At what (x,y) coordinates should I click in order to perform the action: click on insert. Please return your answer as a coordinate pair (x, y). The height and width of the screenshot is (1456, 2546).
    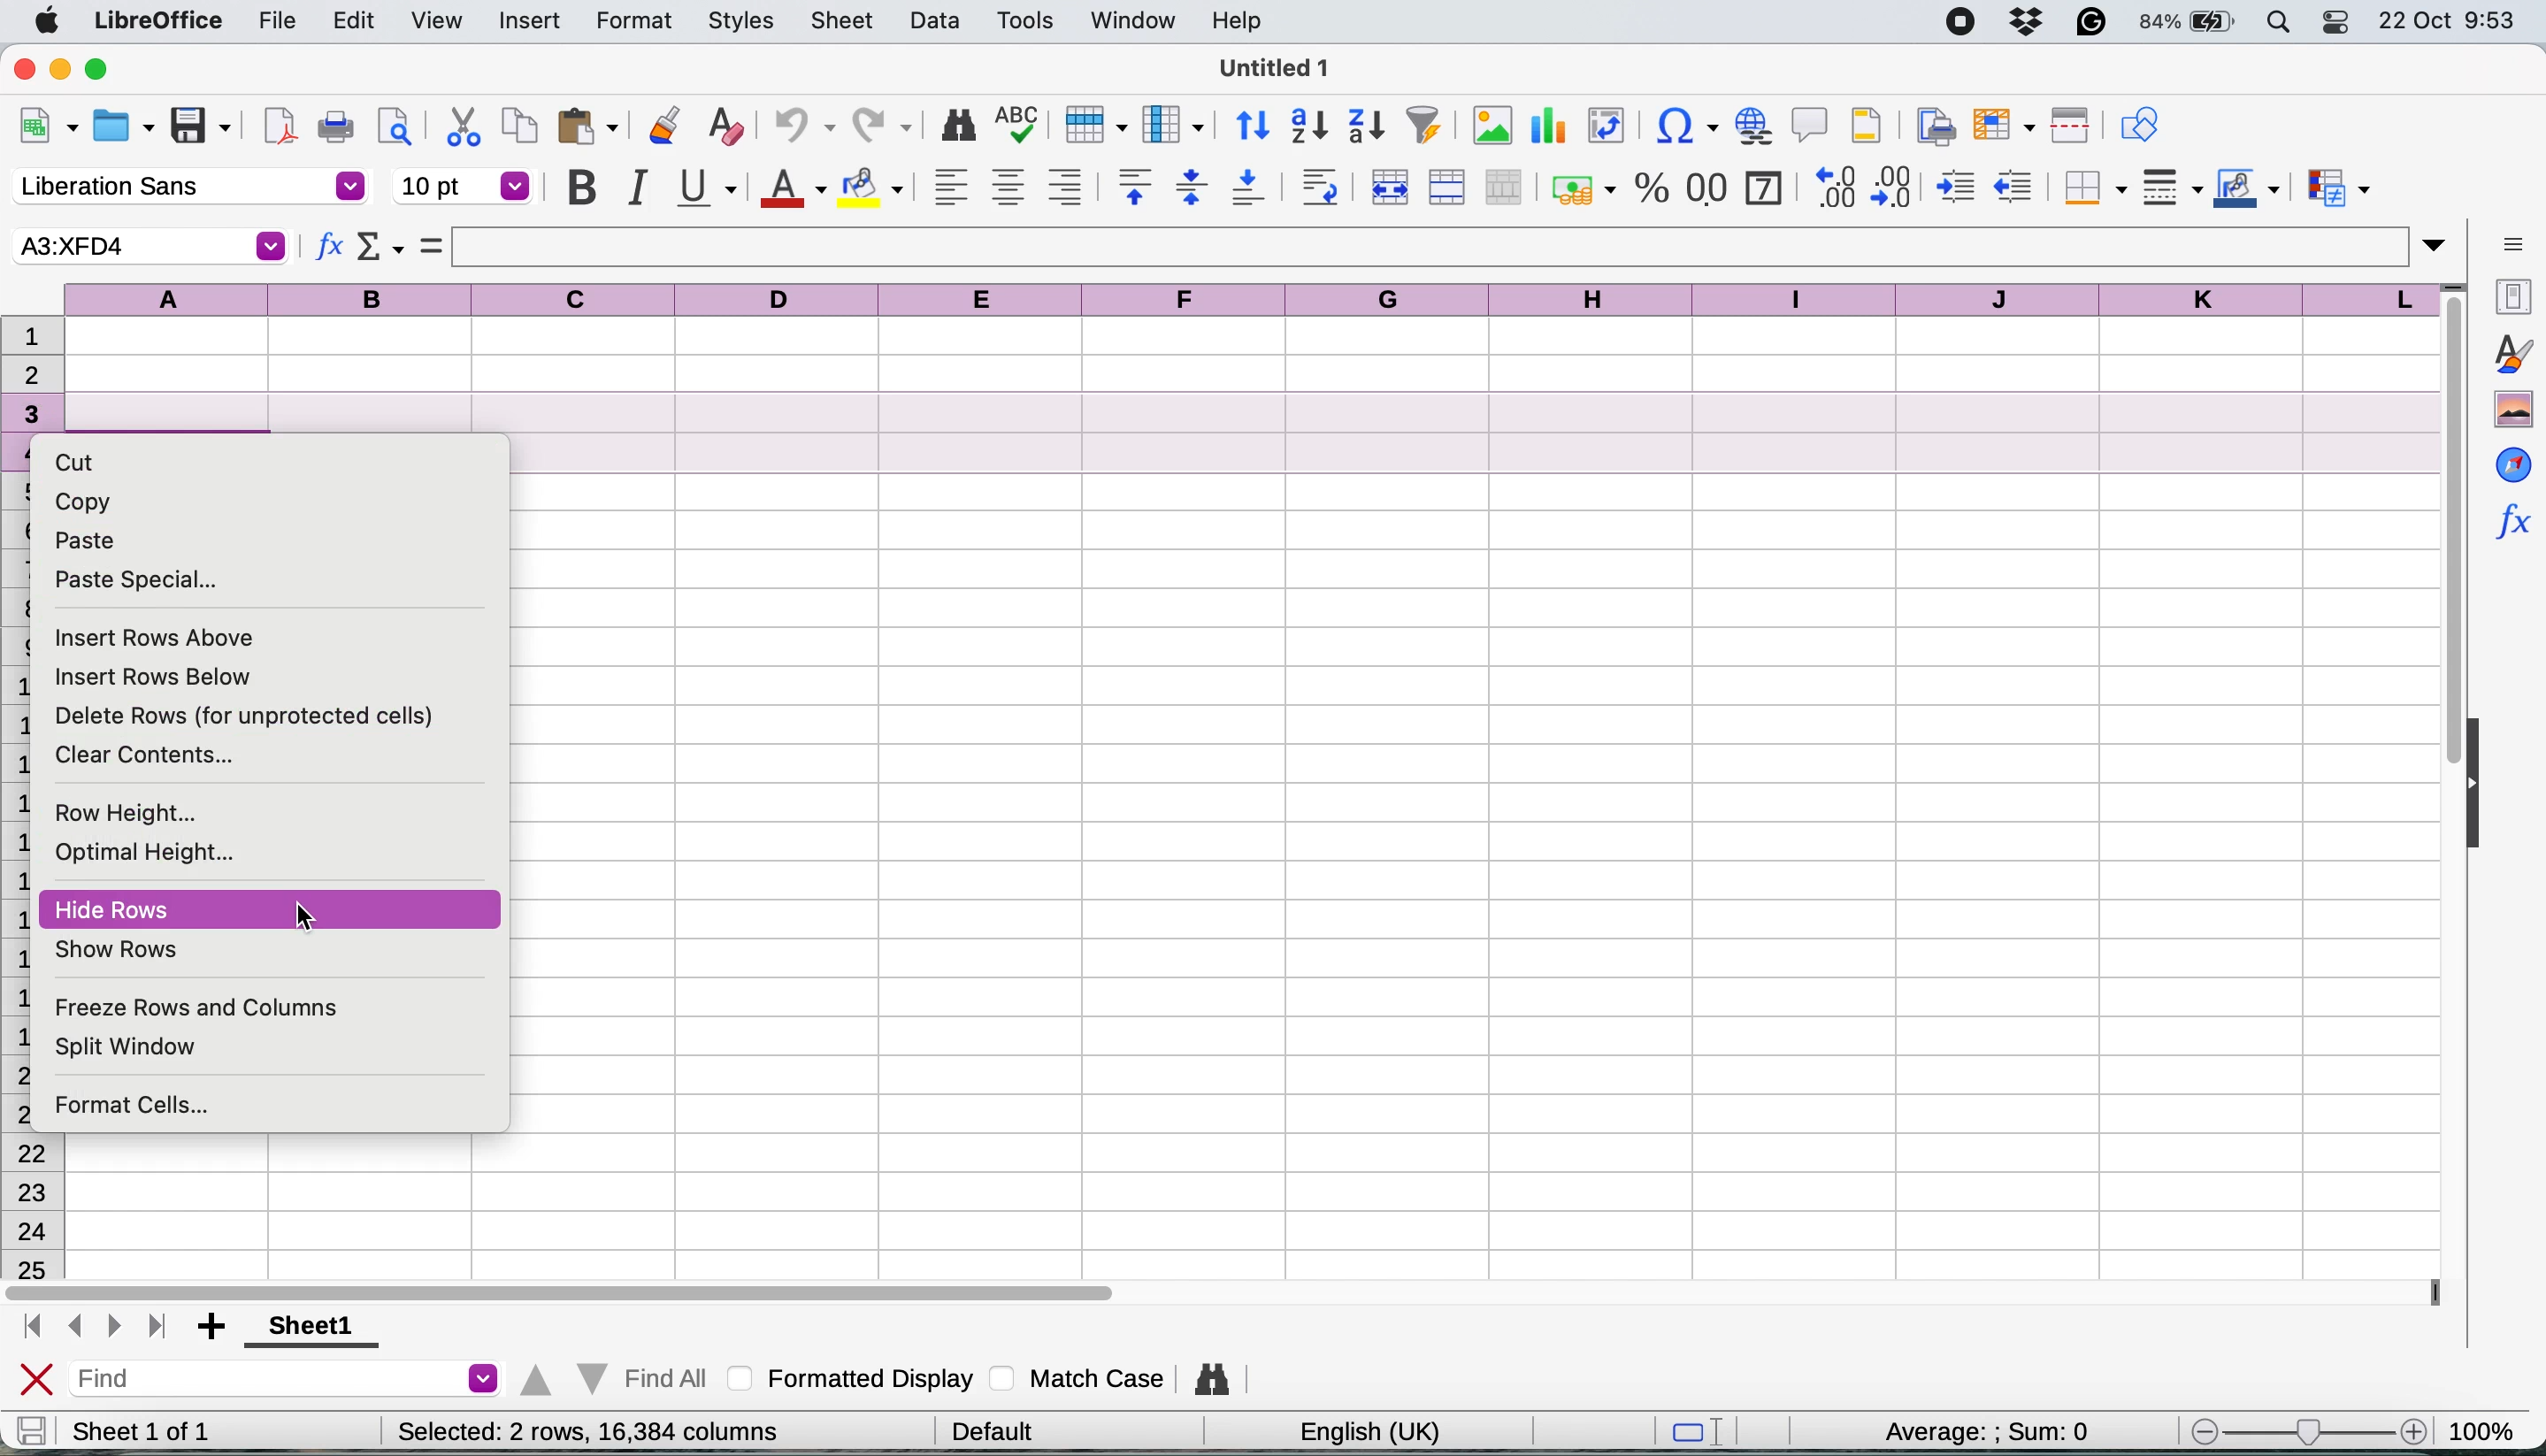
    Looking at the image, I should click on (529, 23).